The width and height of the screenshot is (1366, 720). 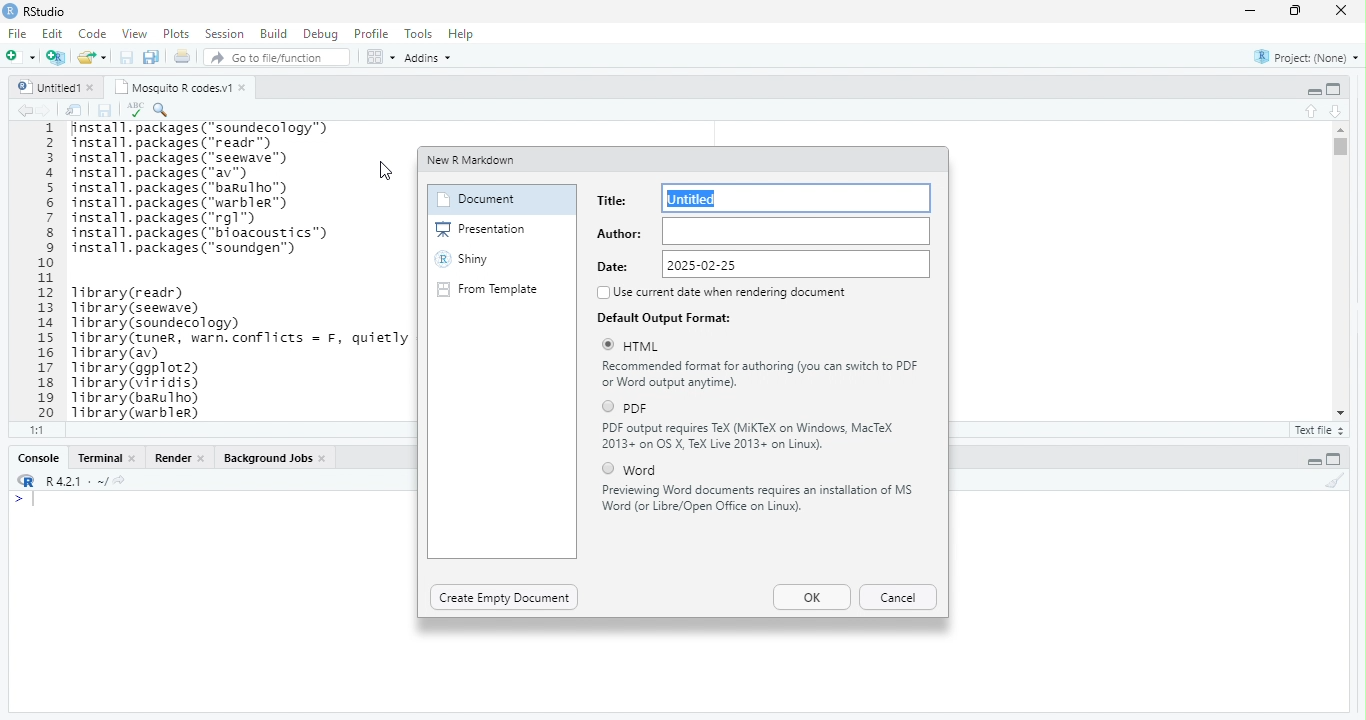 What do you see at coordinates (46, 11) in the screenshot?
I see `RStudio` at bounding box center [46, 11].